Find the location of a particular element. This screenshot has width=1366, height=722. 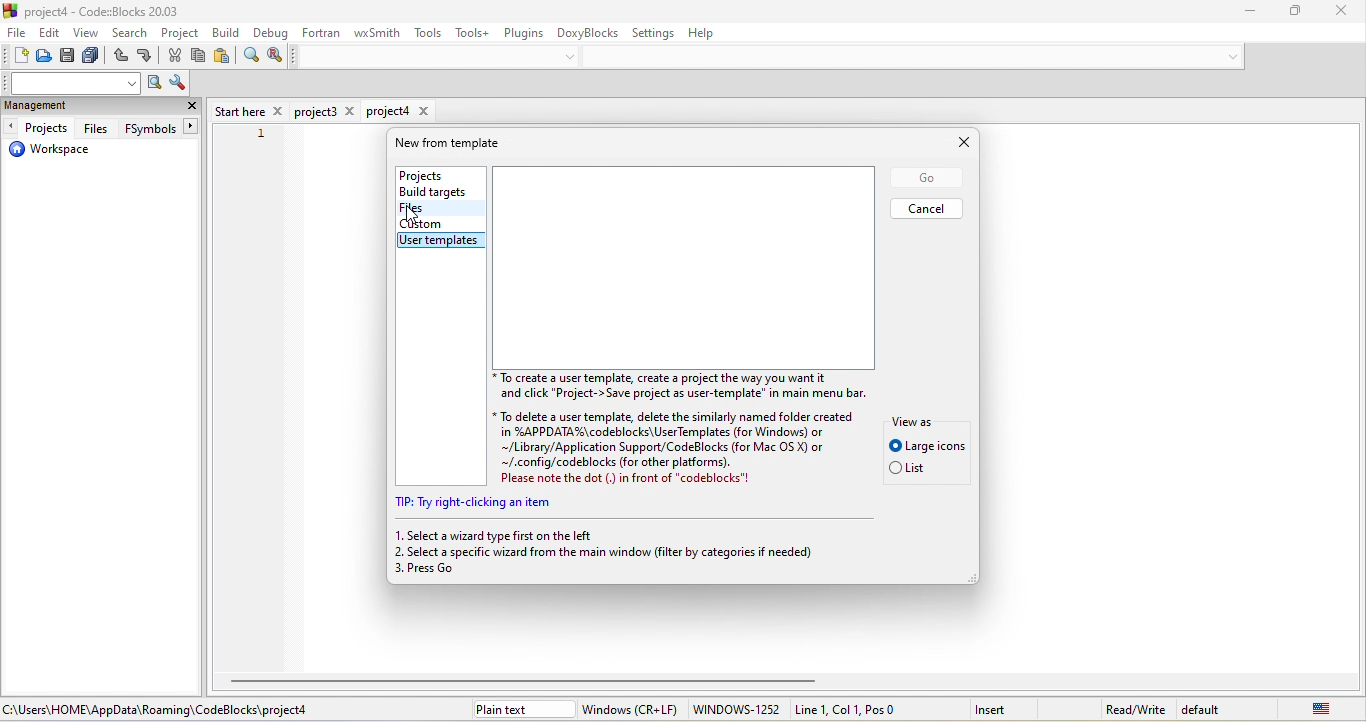

view as is located at coordinates (919, 419).